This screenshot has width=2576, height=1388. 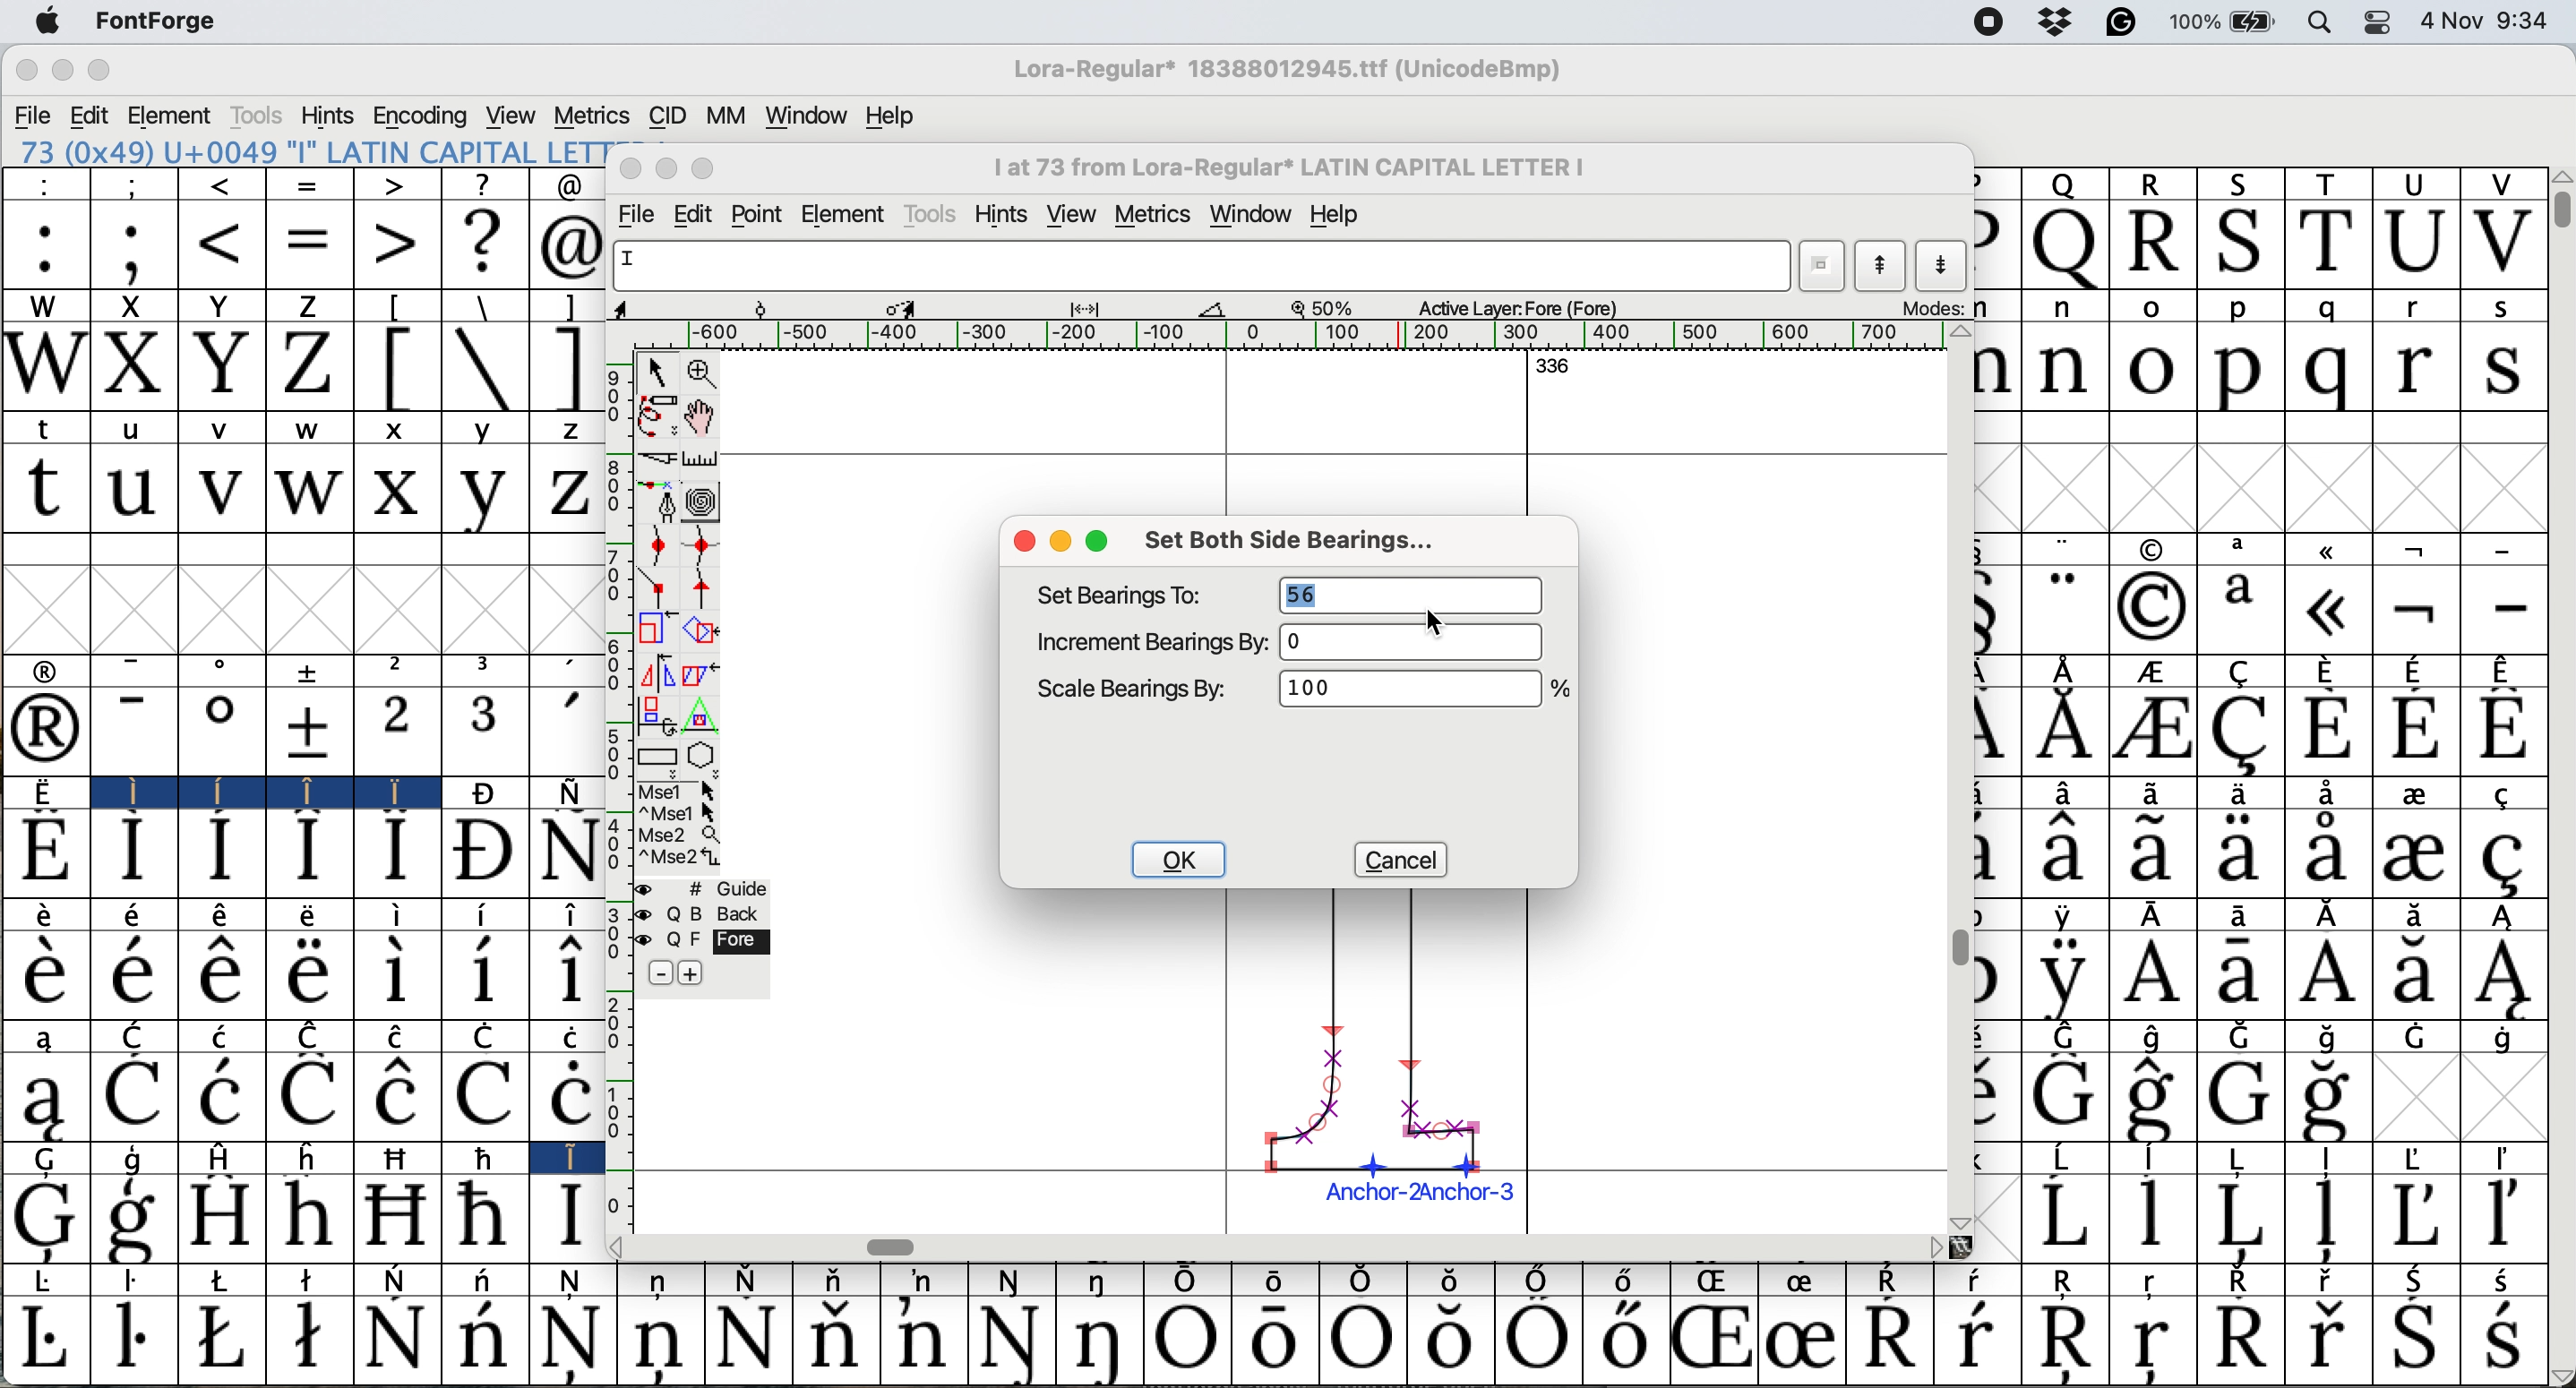 What do you see at coordinates (2071, 1280) in the screenshot?
I see `Symbol` at bounding box center [2071, 1280].